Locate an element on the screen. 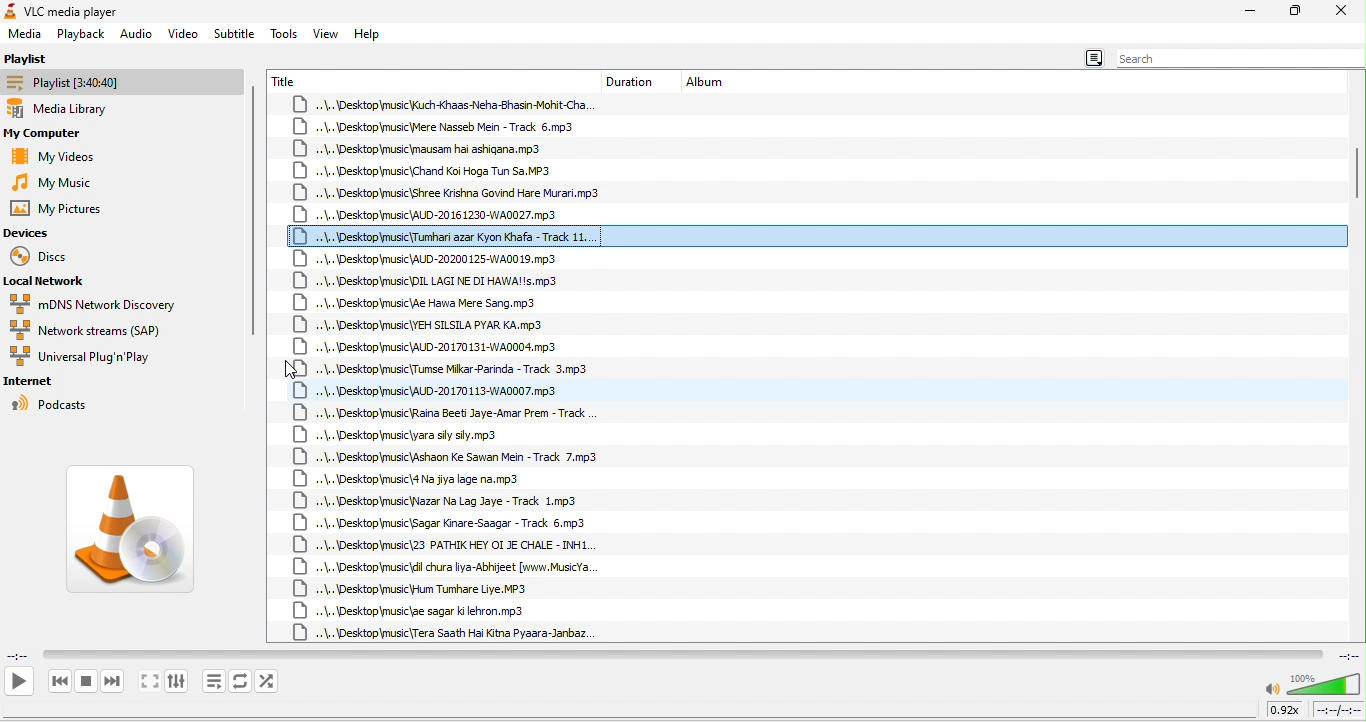 The image size is (1366, 722). album is located at coordinates (711, 81).